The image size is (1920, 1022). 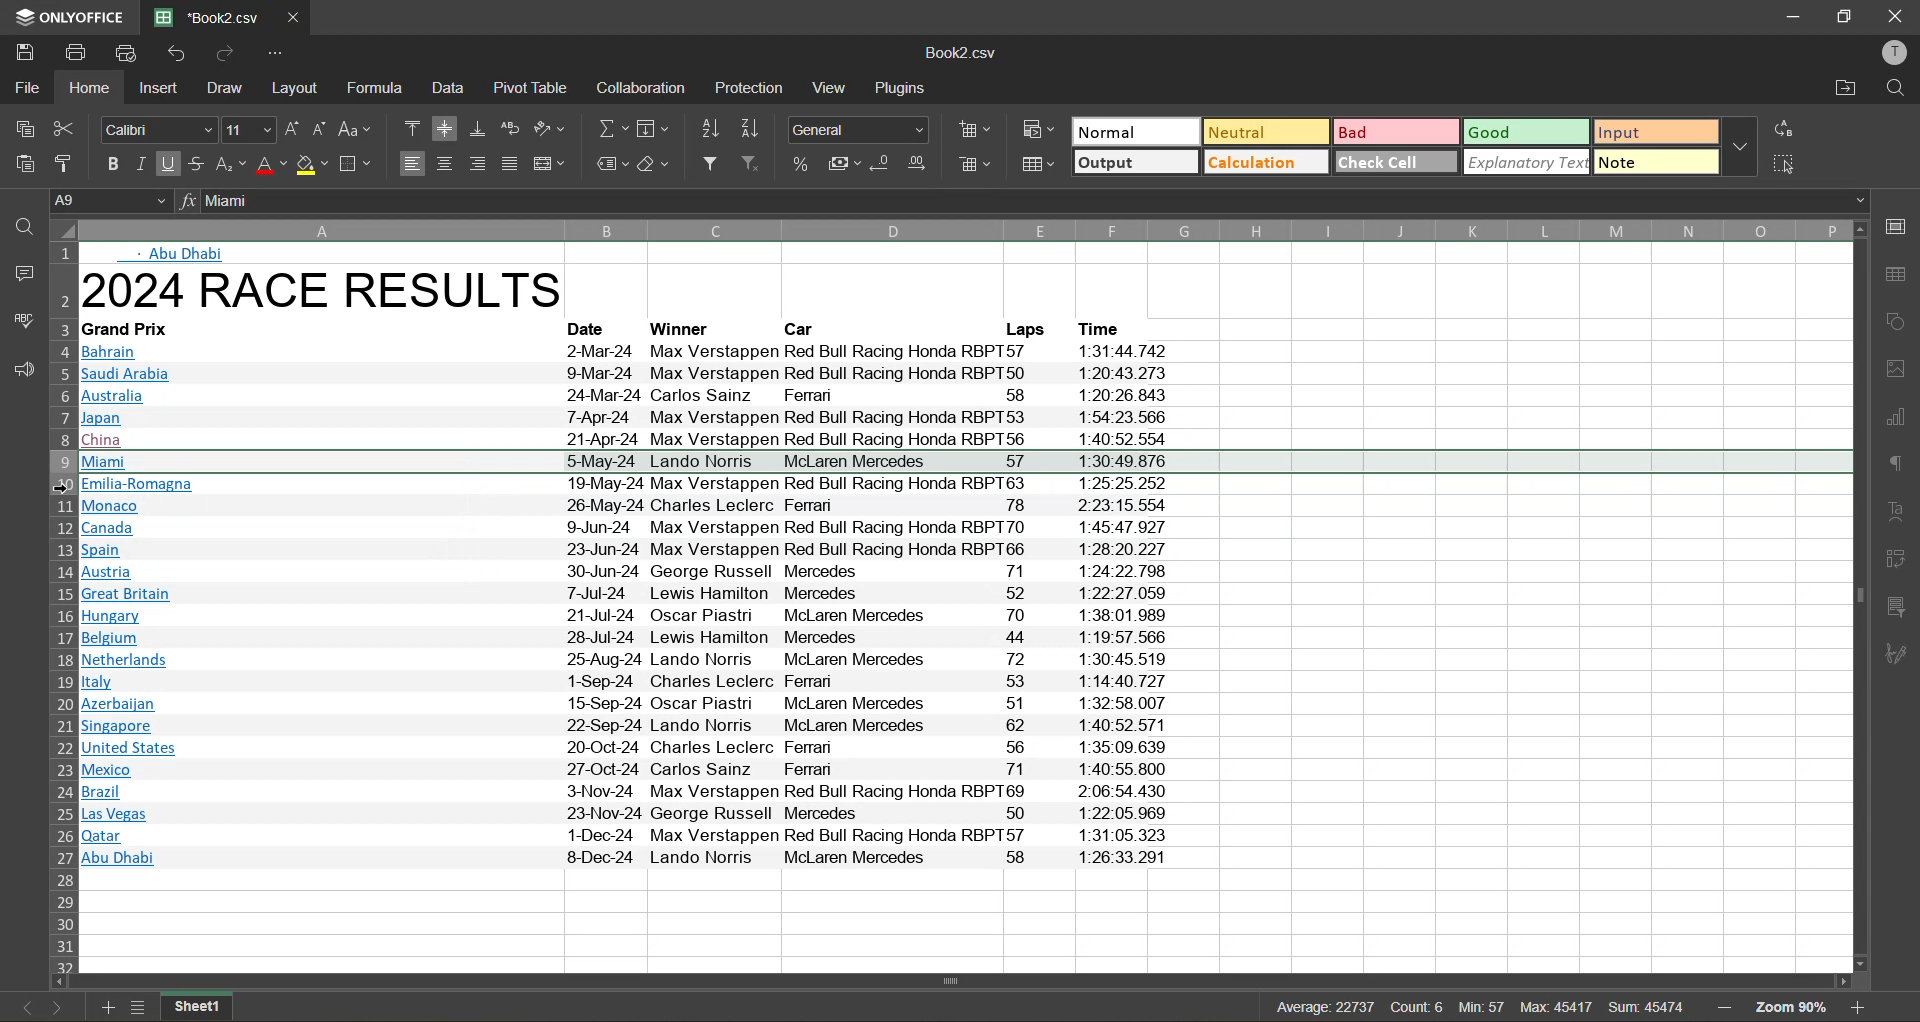 I want to click on input formula, so click(x=186, y=202).